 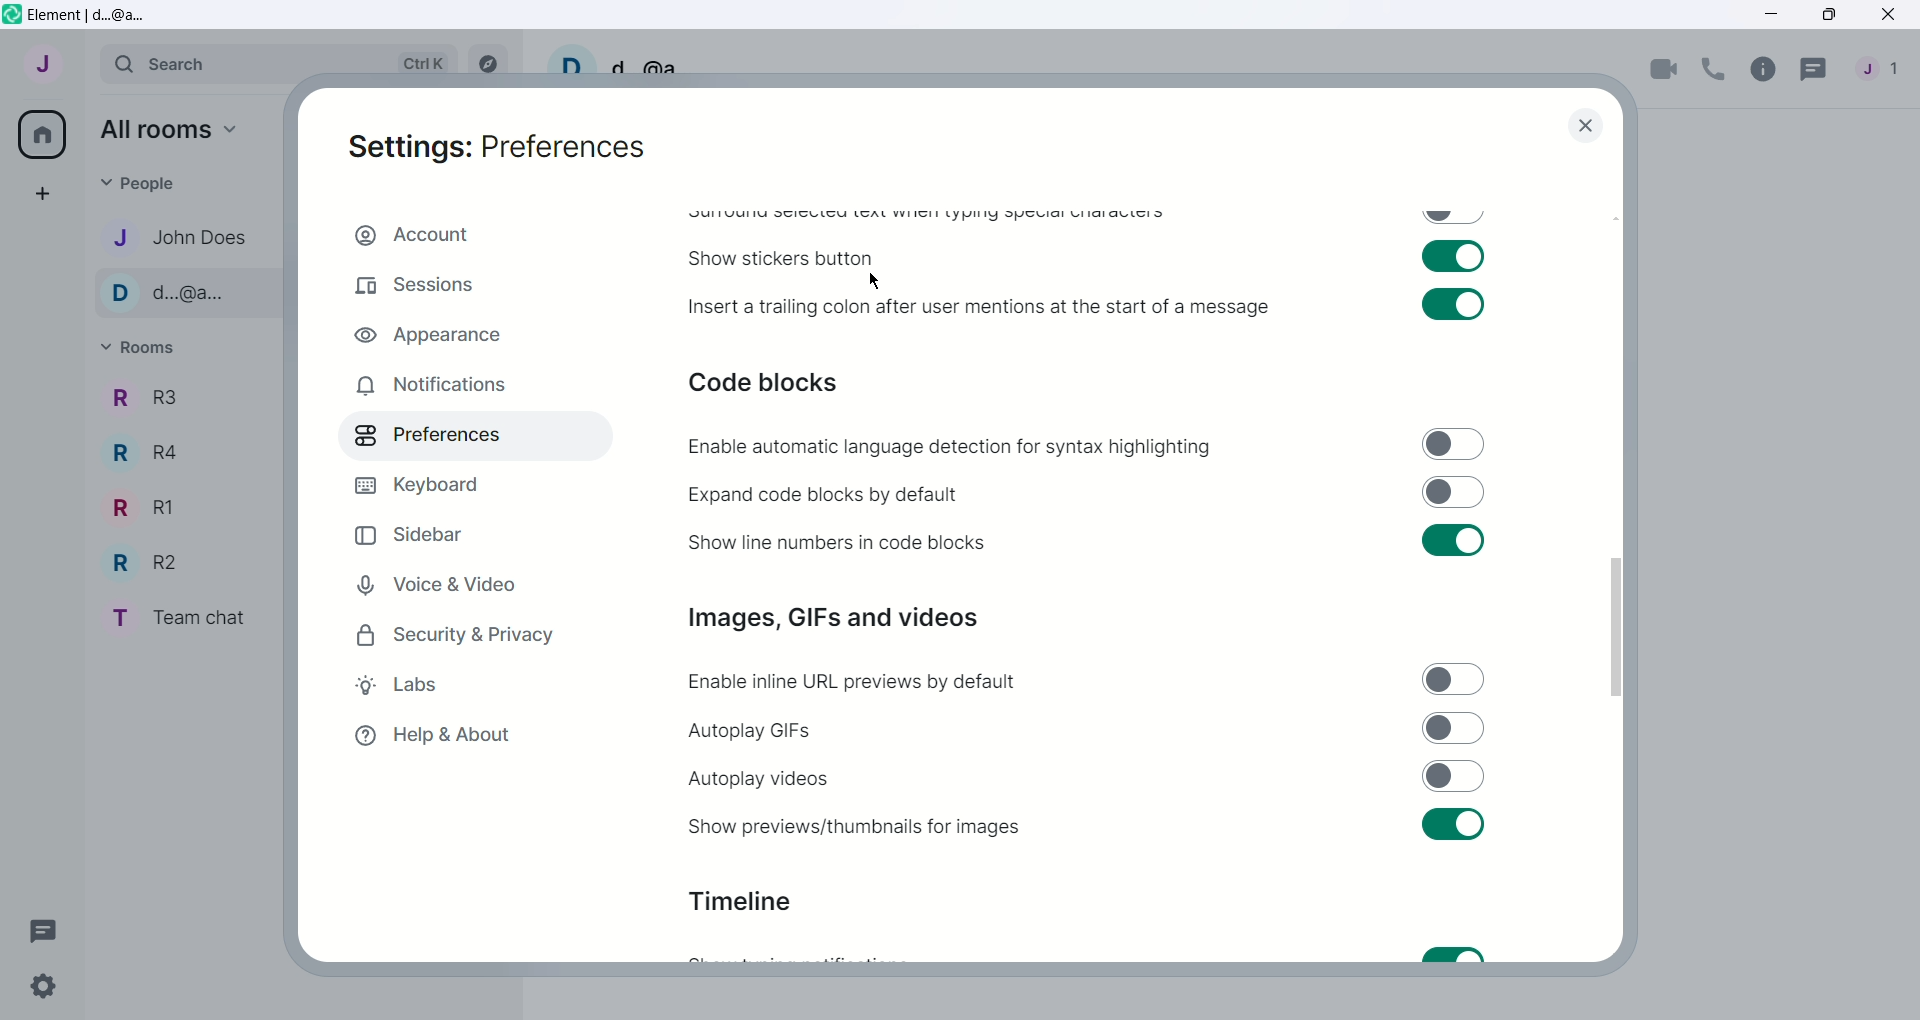 What do you see at coordinates (44, 930) in the screenshot?
I see `Threads` at bounding box center [44, 930].